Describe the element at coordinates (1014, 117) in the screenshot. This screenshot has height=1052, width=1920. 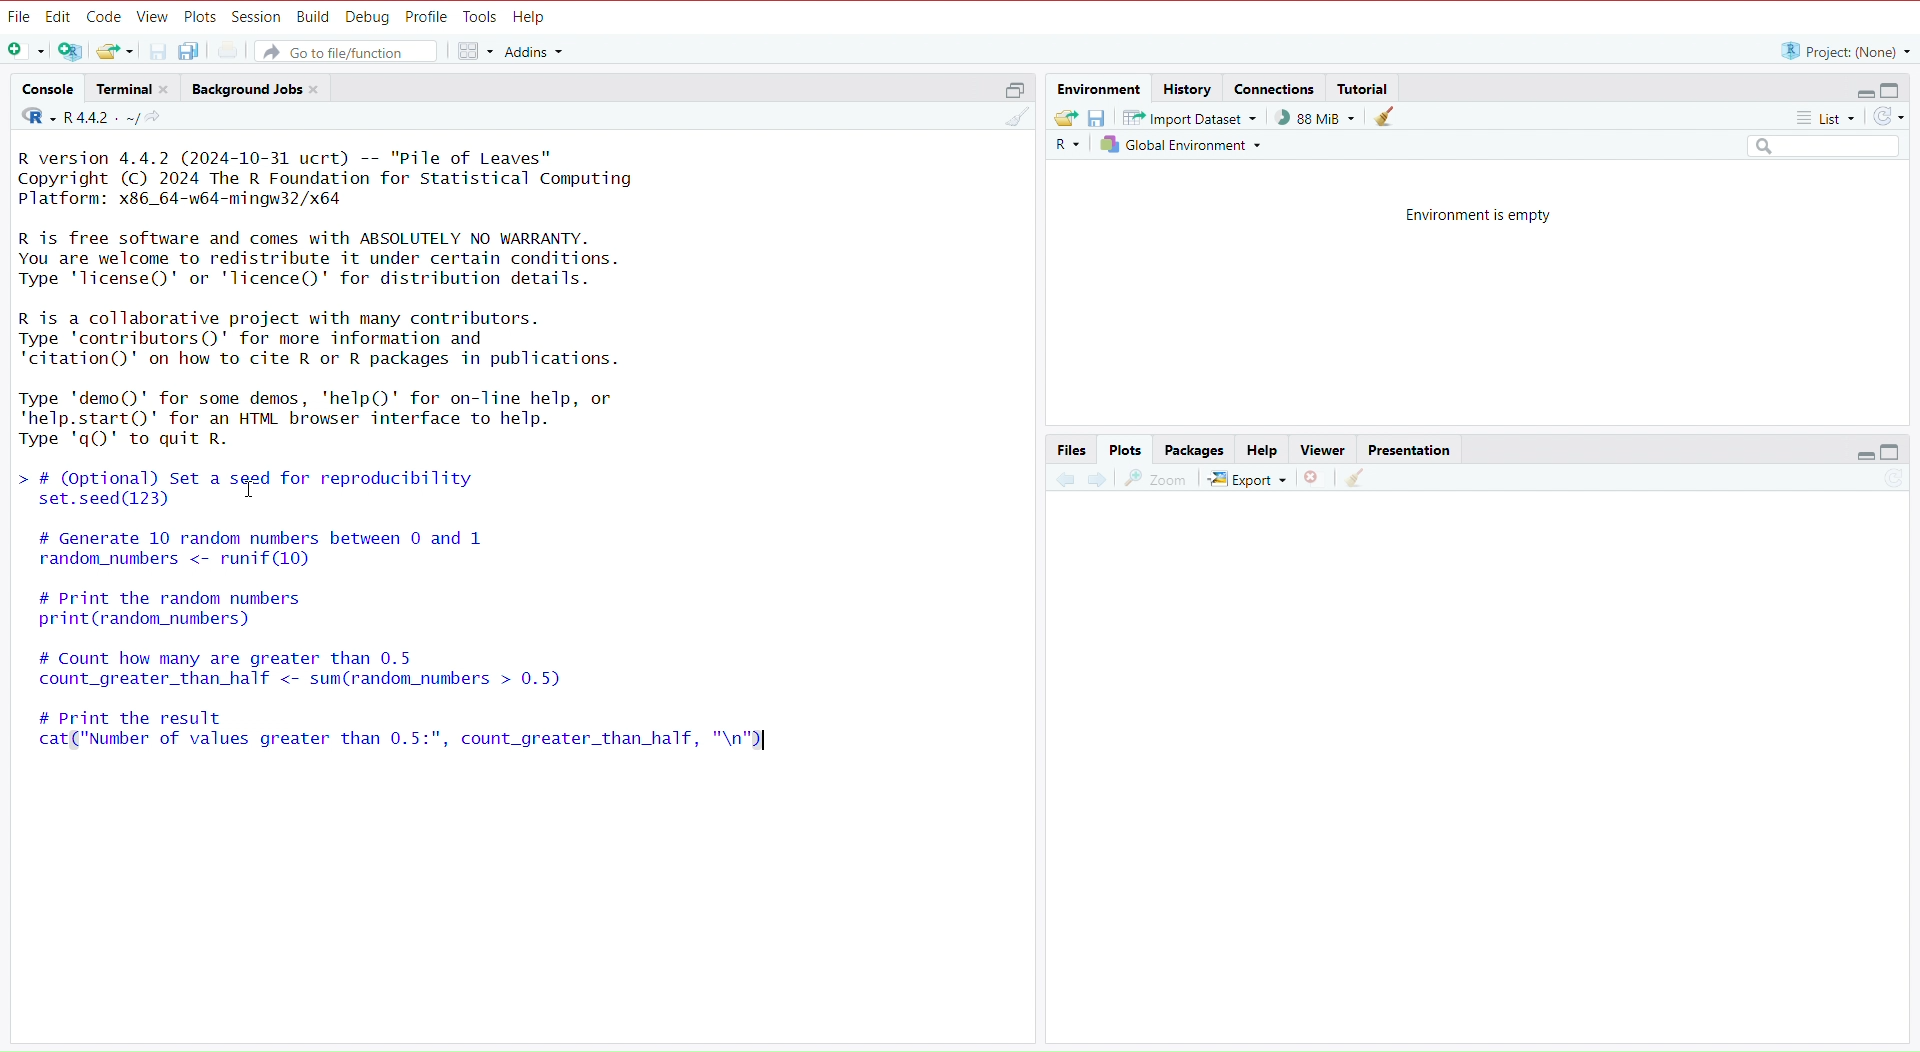
I see `Clear` at that location.